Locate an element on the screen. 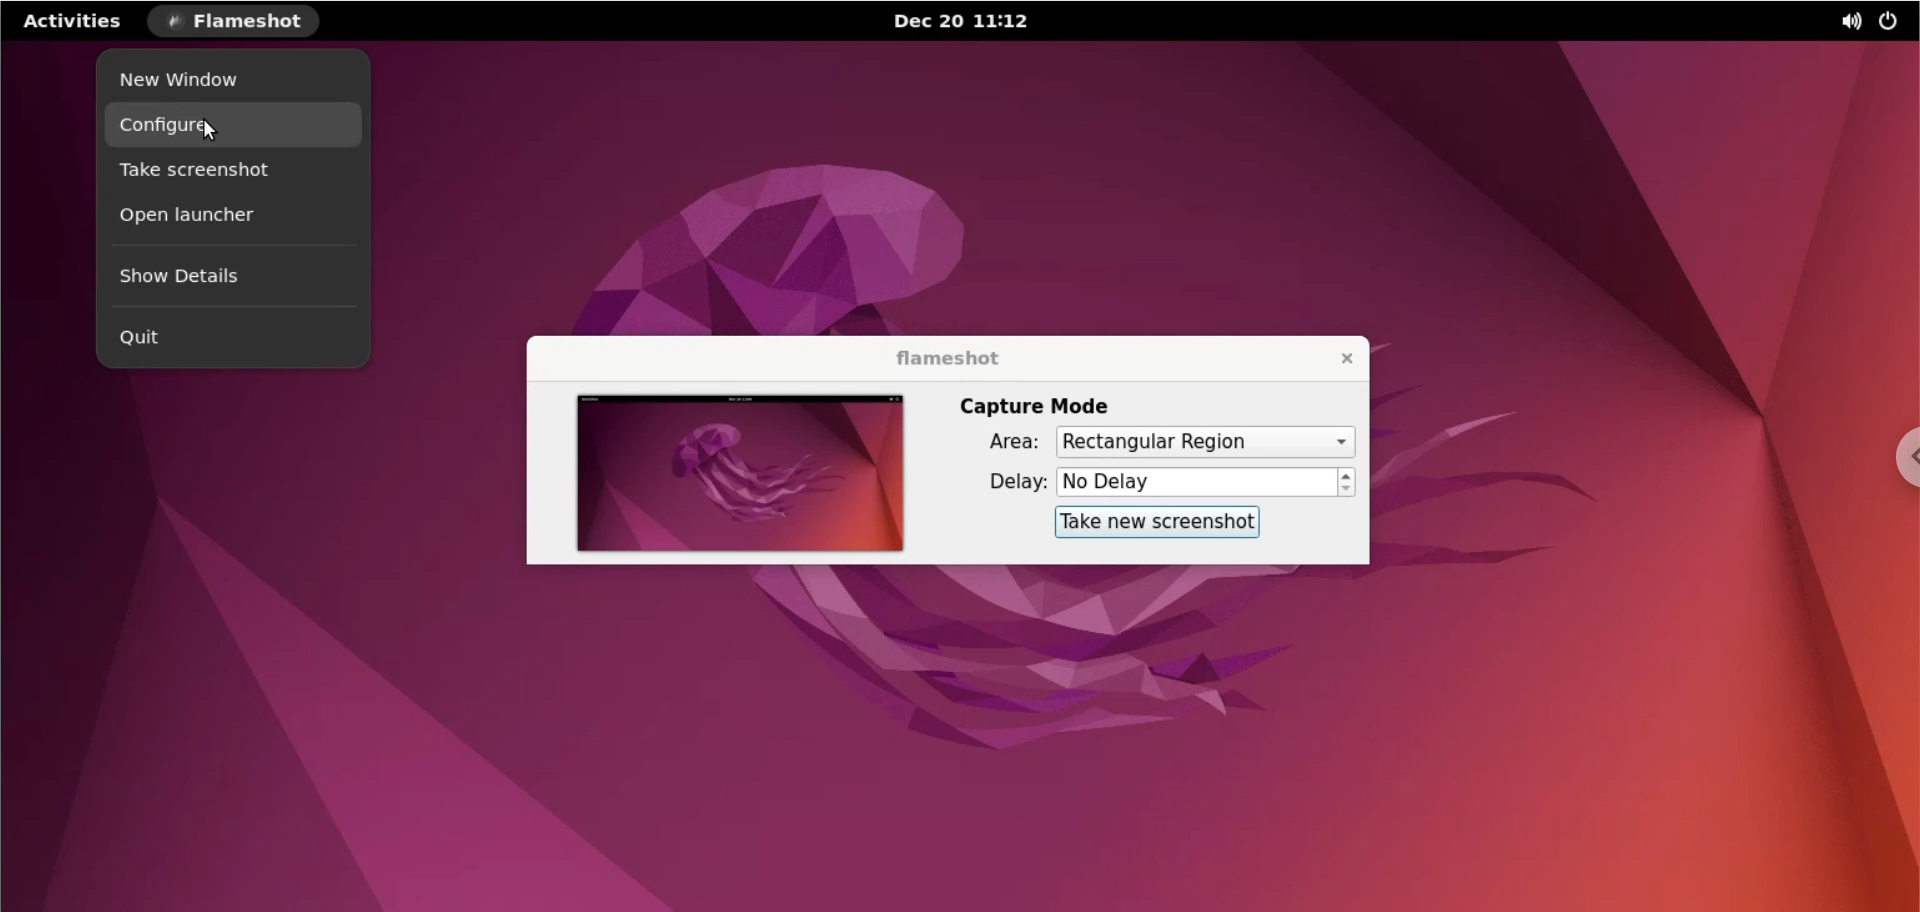 The width and height of the screenshot is (1920, 912). cursor is located at coordinates (208, 130).